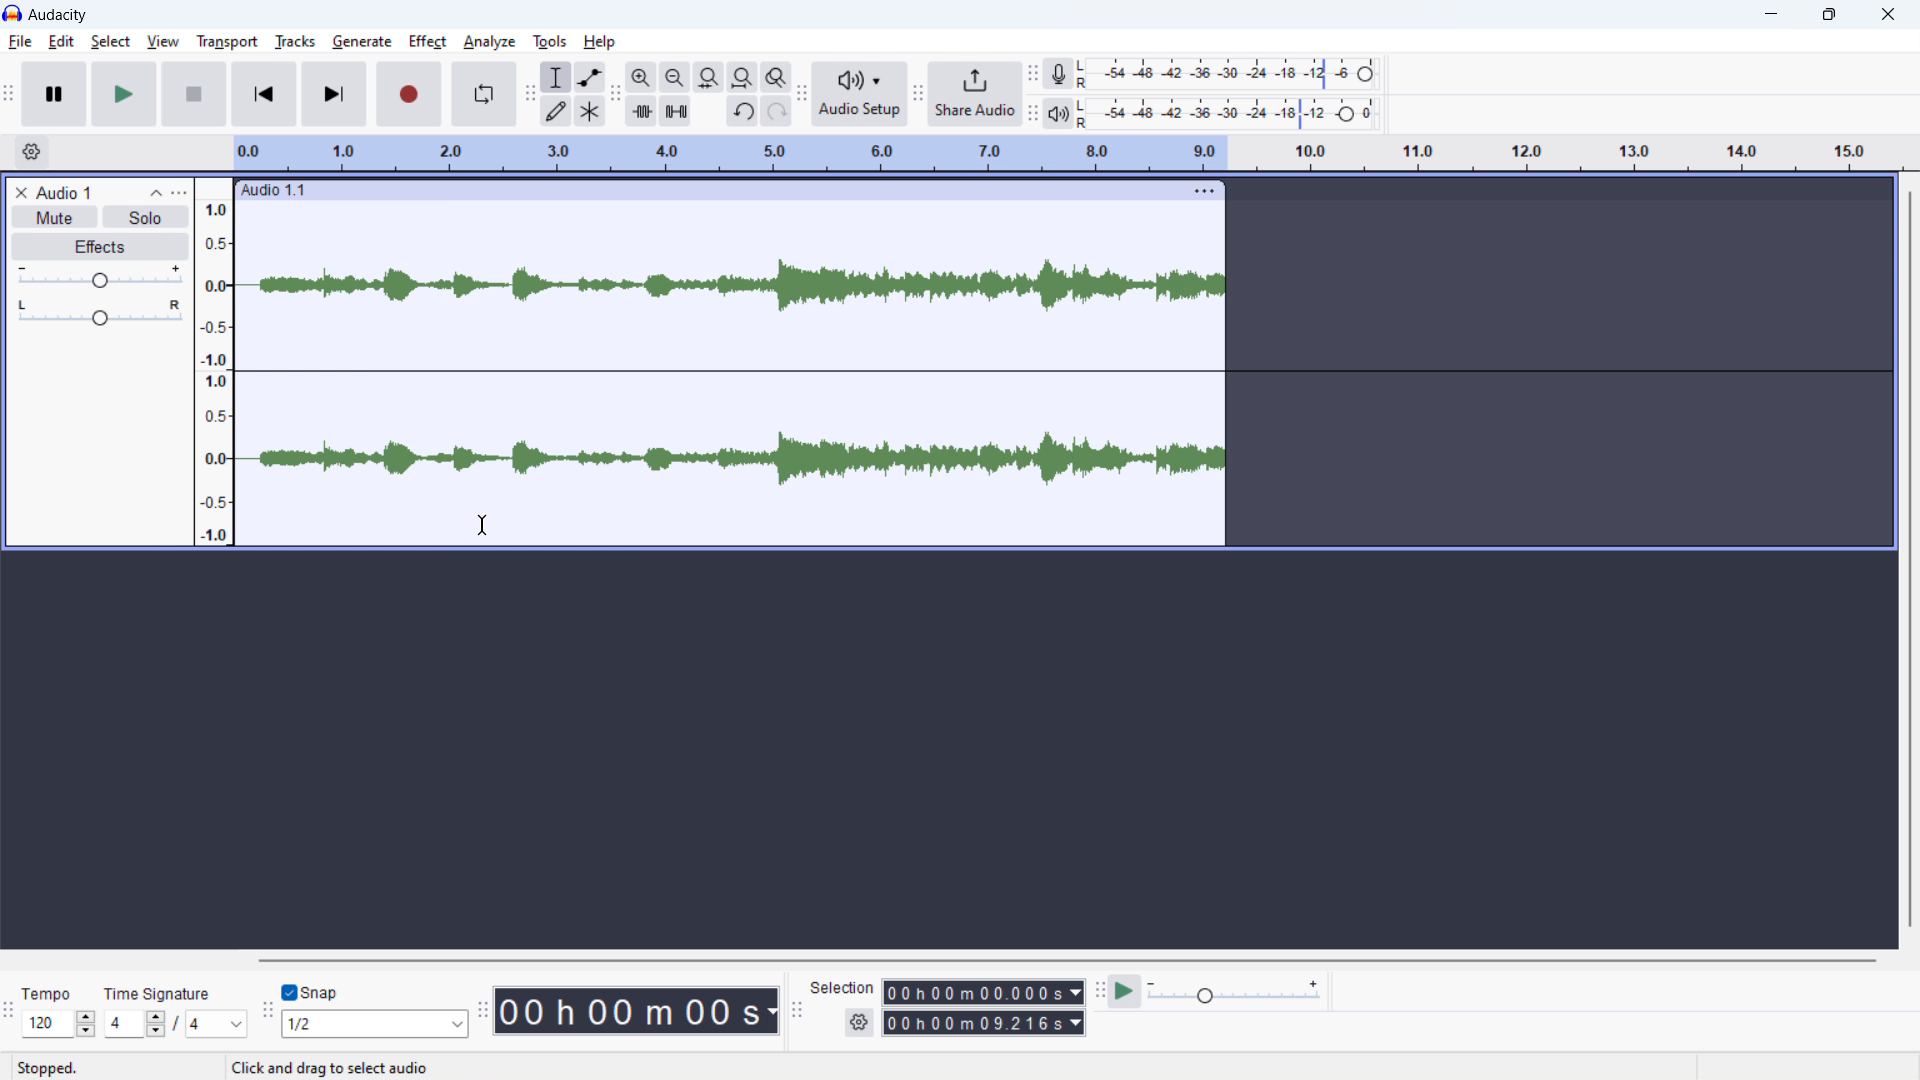  I want to click on playback meter toolbar, so click(1032, 114).